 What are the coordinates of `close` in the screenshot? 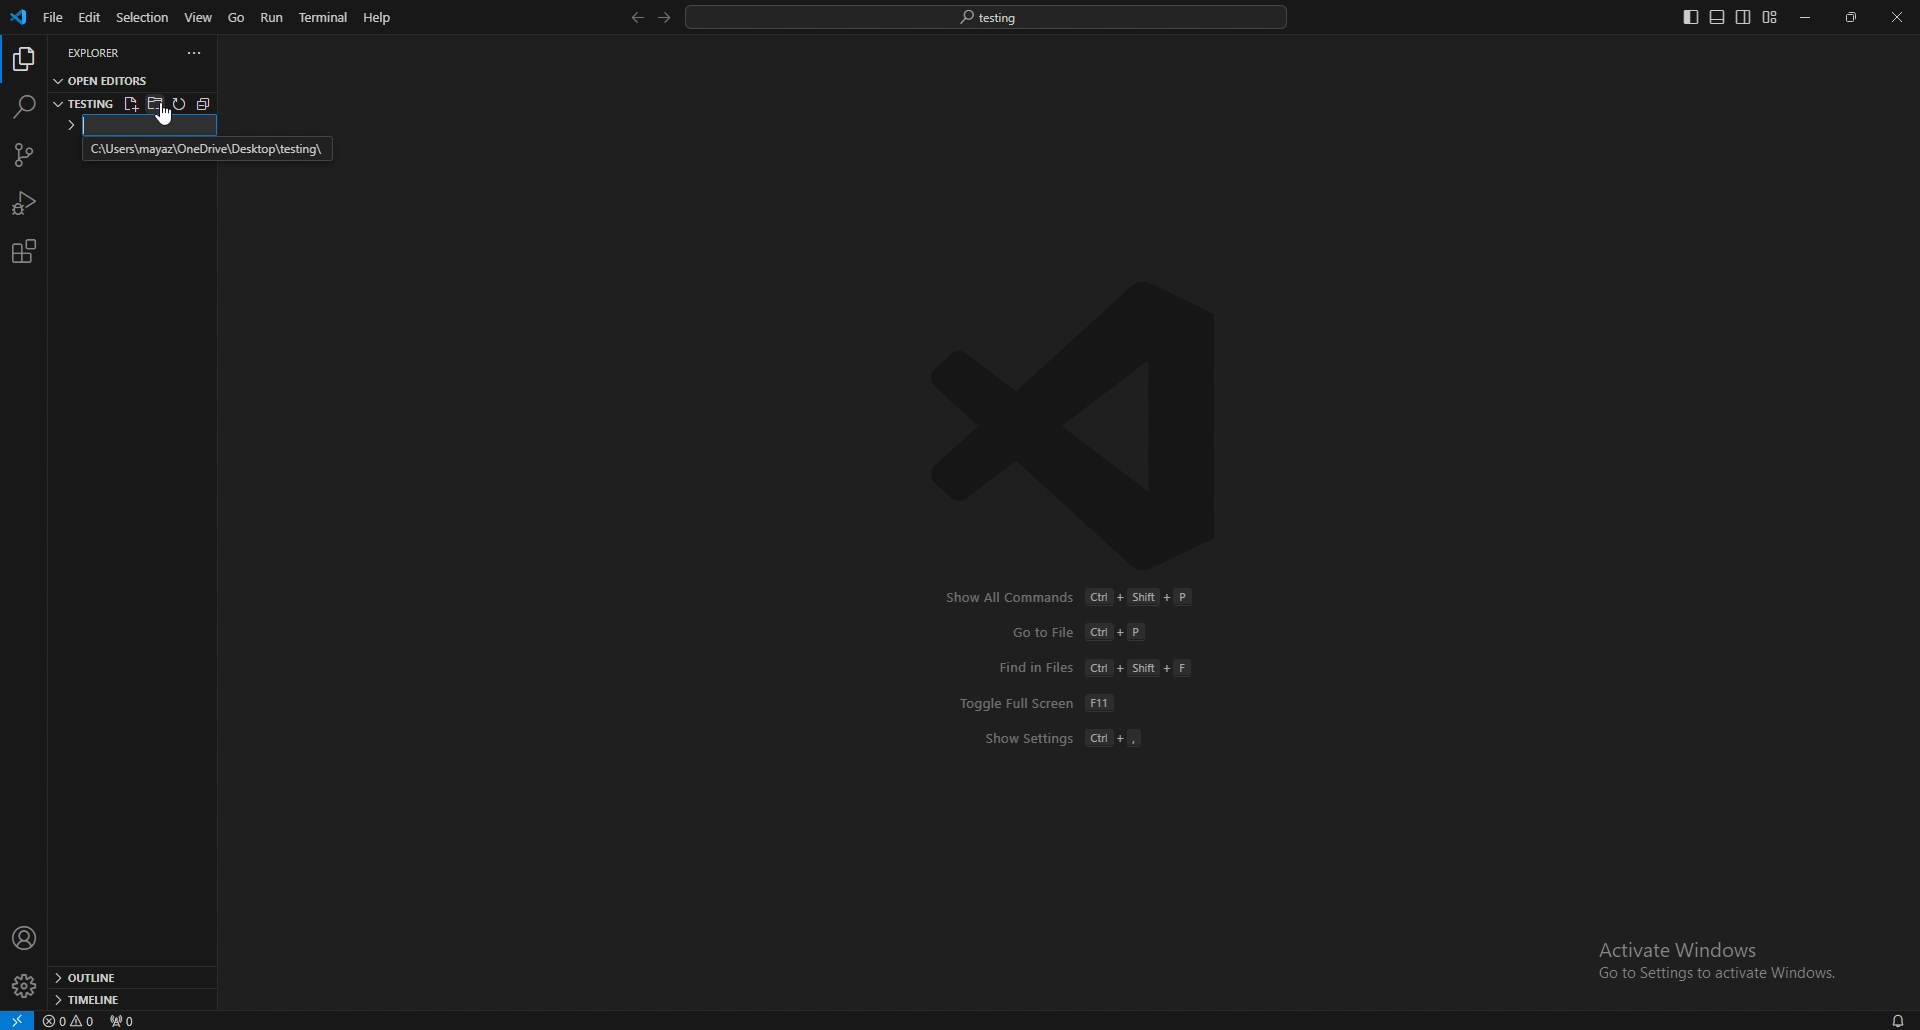 It's located at (1897, 17).